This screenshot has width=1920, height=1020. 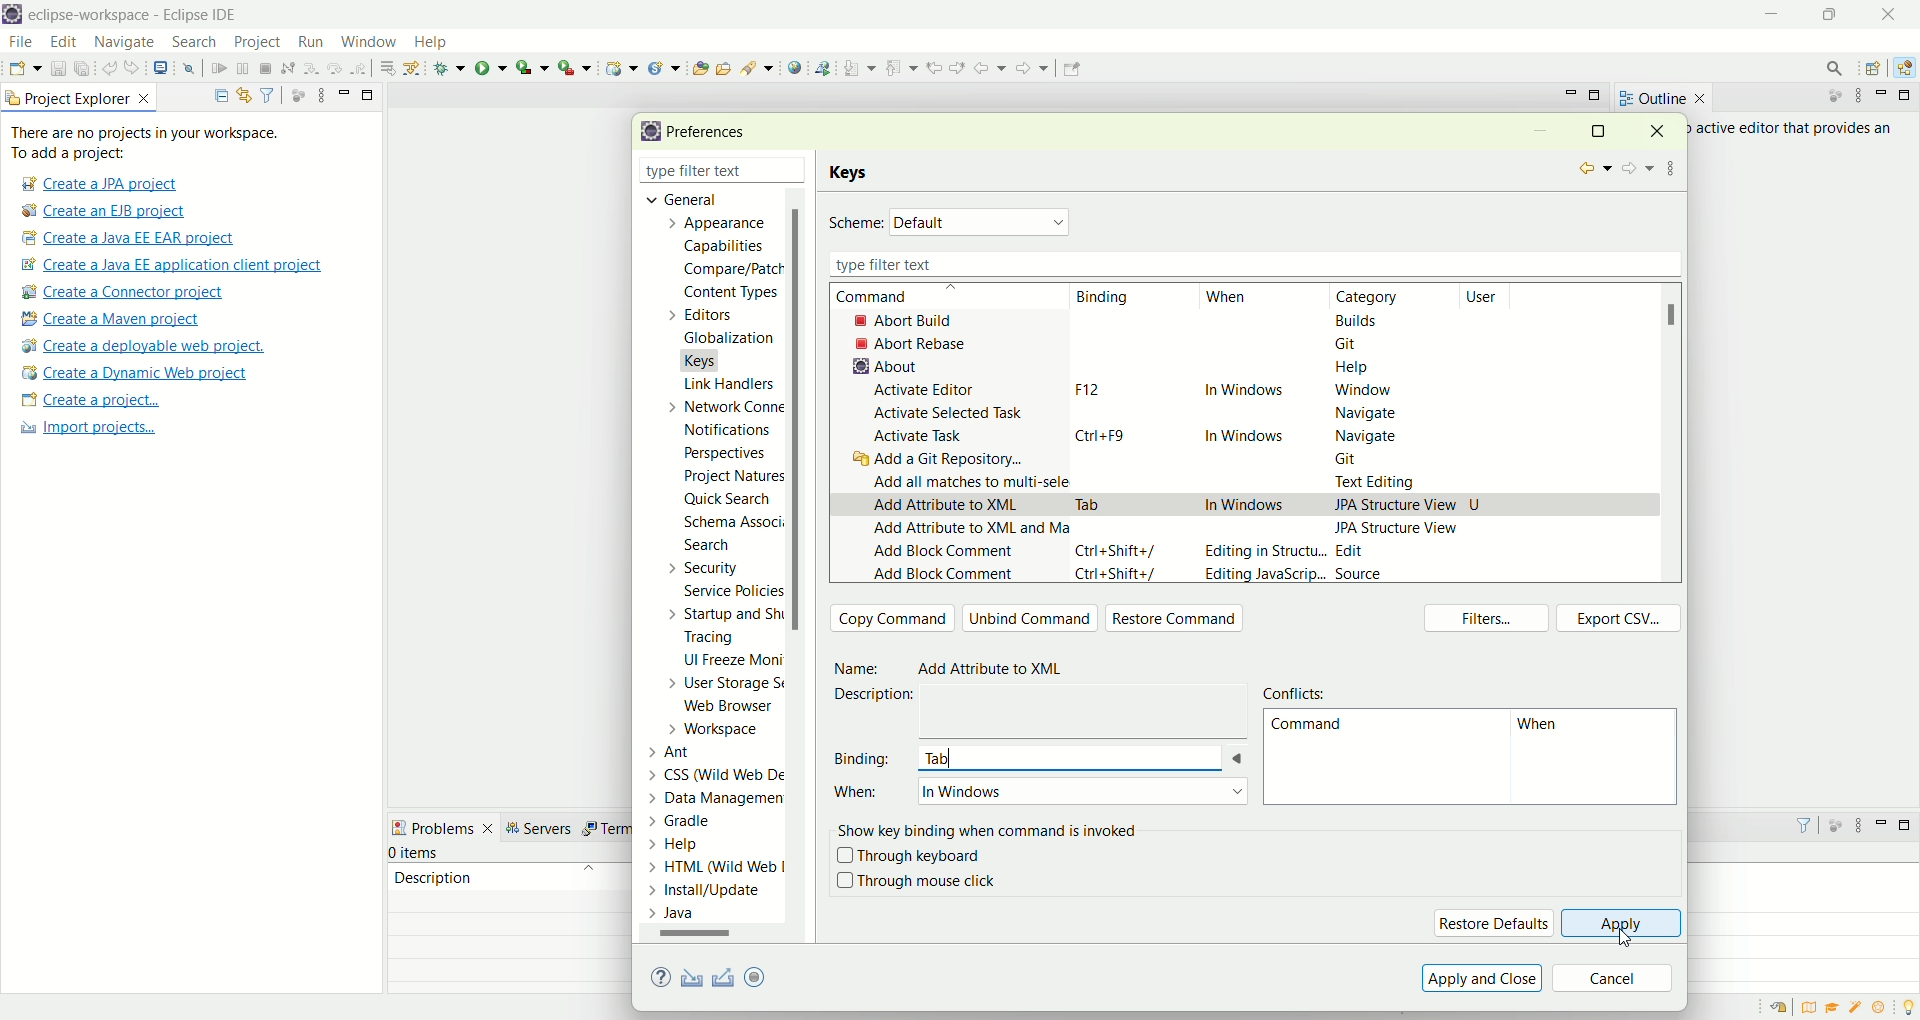 What do you see at coordinates (1894, 14) in the screenshot?
I see `close` at bounding box center [1894, 14].